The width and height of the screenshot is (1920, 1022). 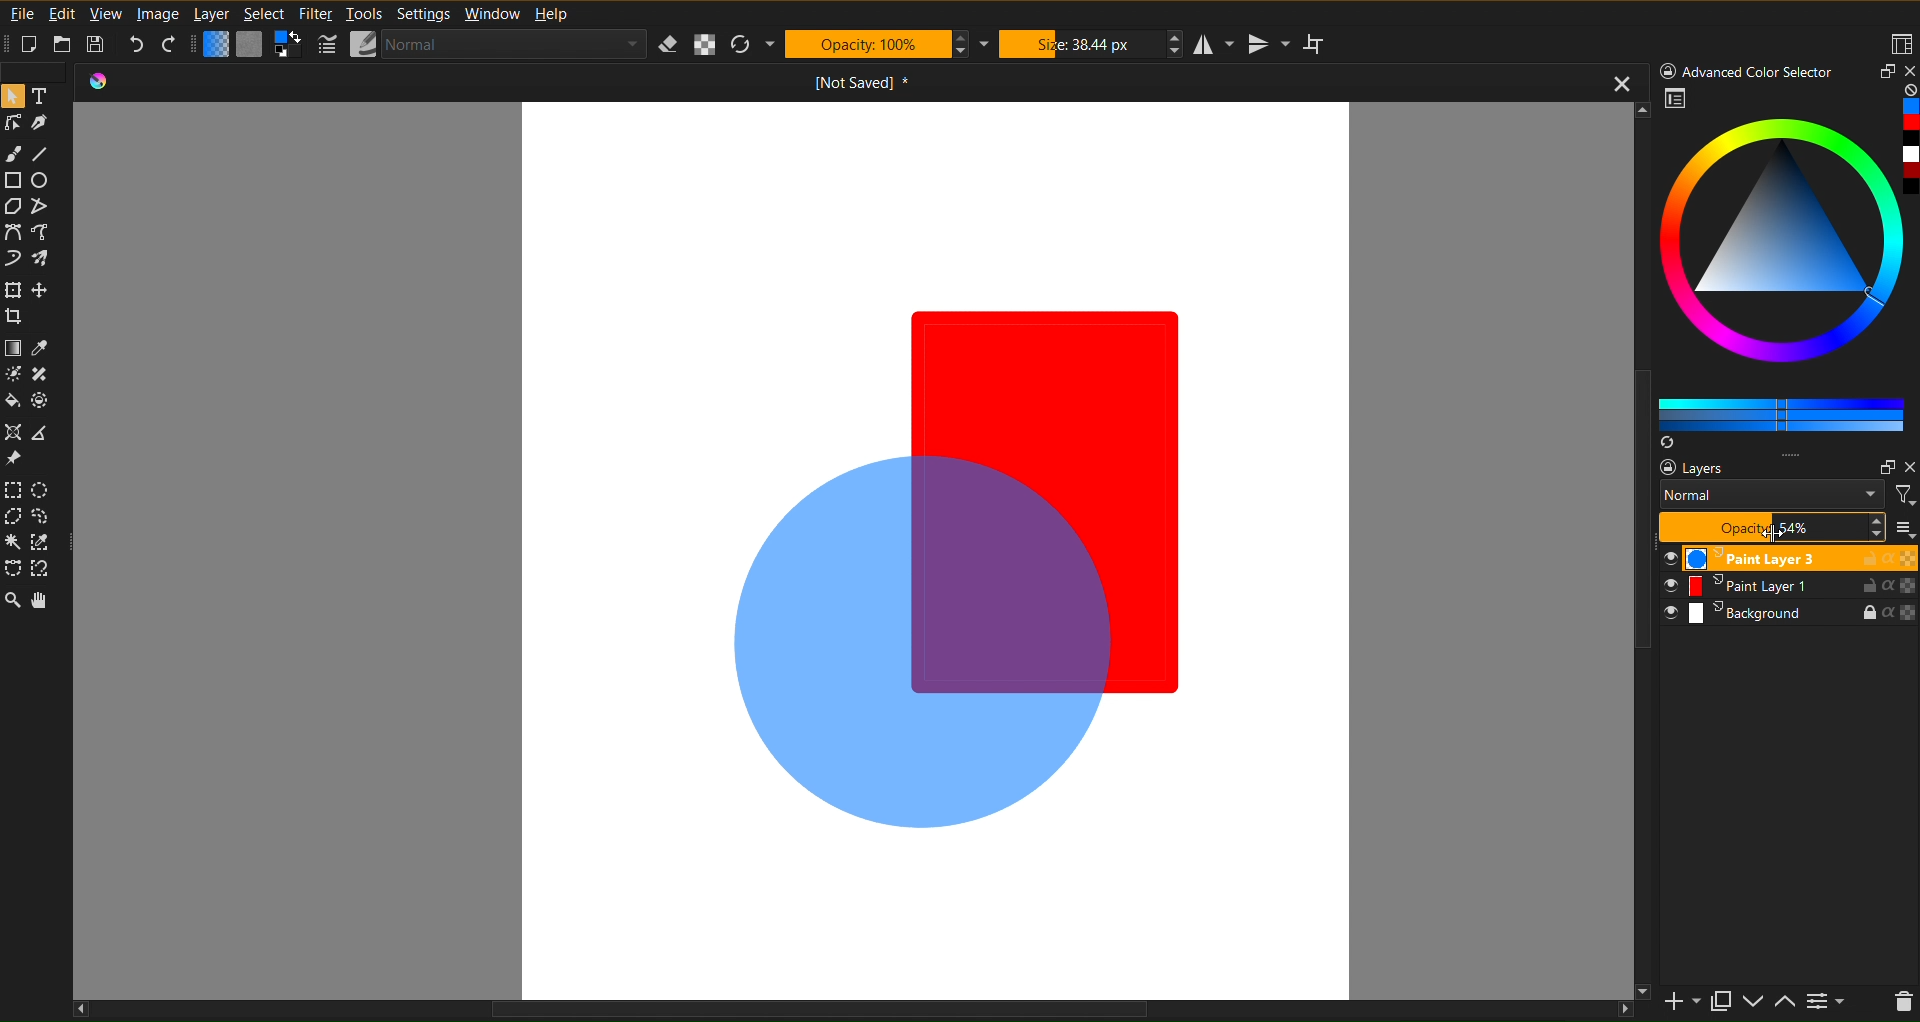 What do you see at coordinates (1789, 558) in the screenshot?
I see `Paint Layer 3` at bounding box center [1789, 558].